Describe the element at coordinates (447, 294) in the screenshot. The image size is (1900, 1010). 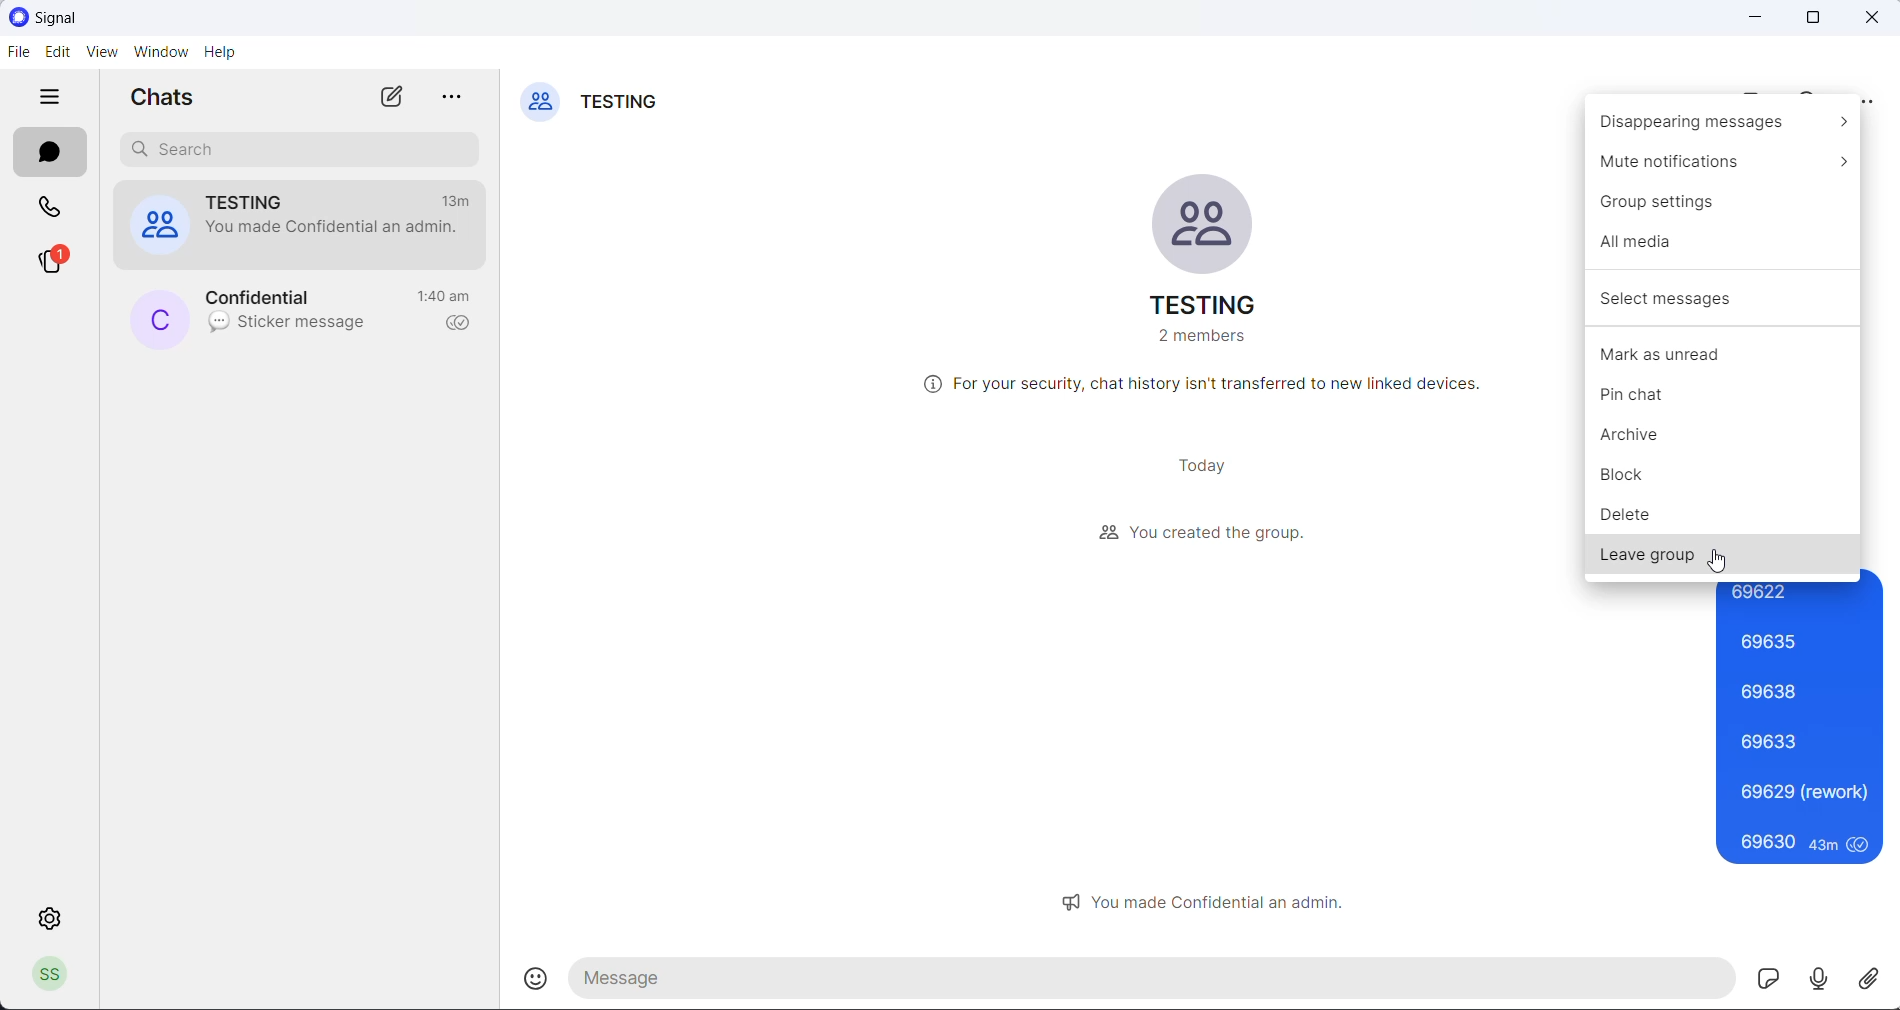
I see `last active time` at that location.